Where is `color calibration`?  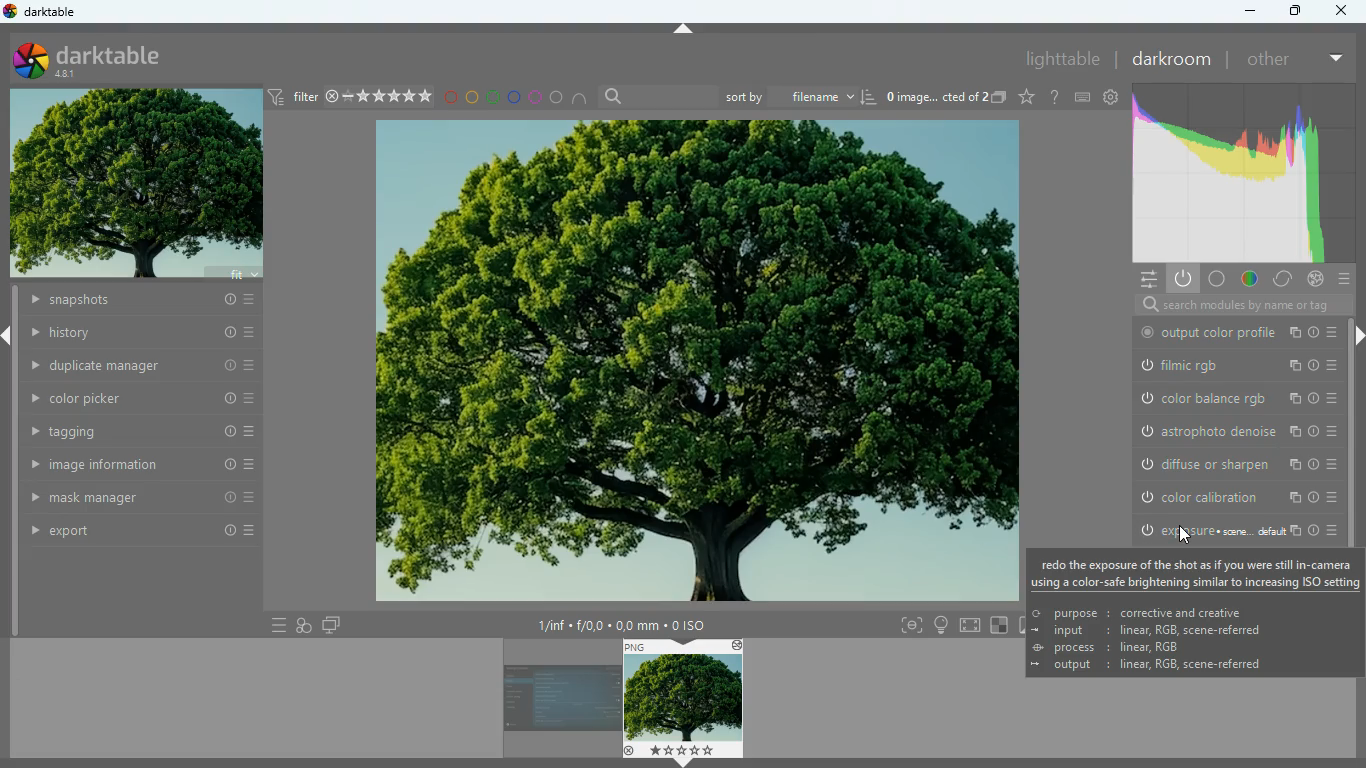 color calibration is located at coordinates (1230, 496).